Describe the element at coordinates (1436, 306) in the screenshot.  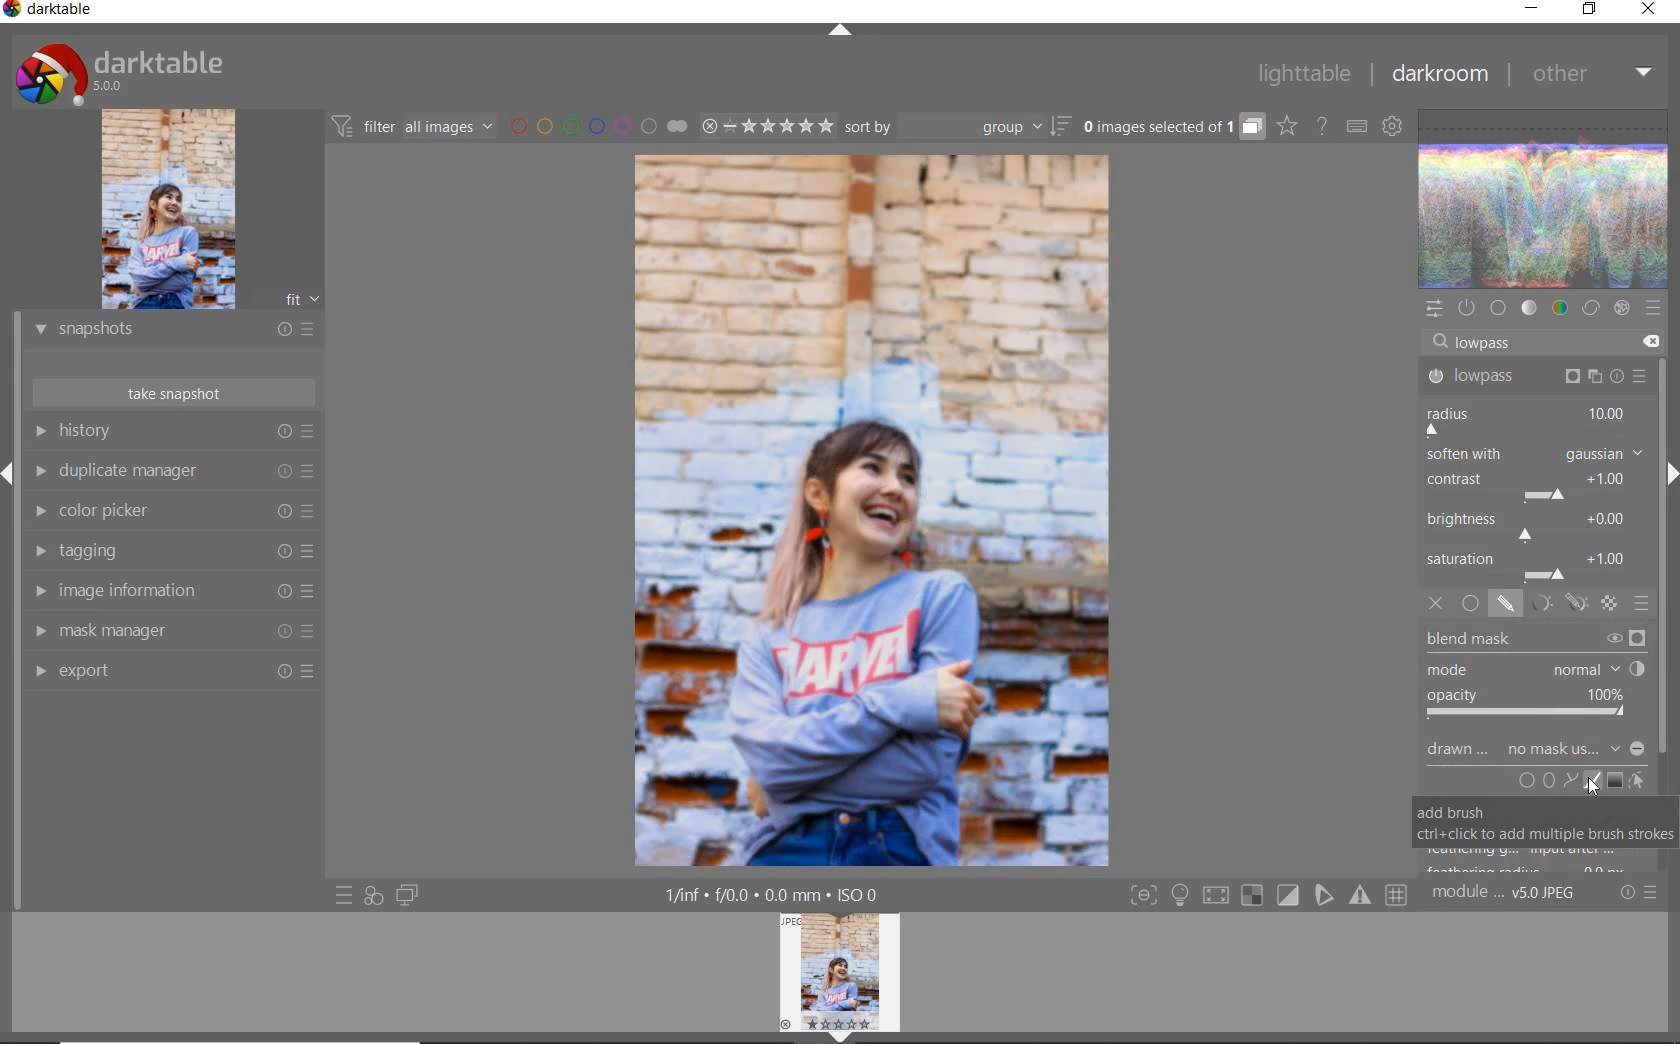
I see `quick access panel` at that location.